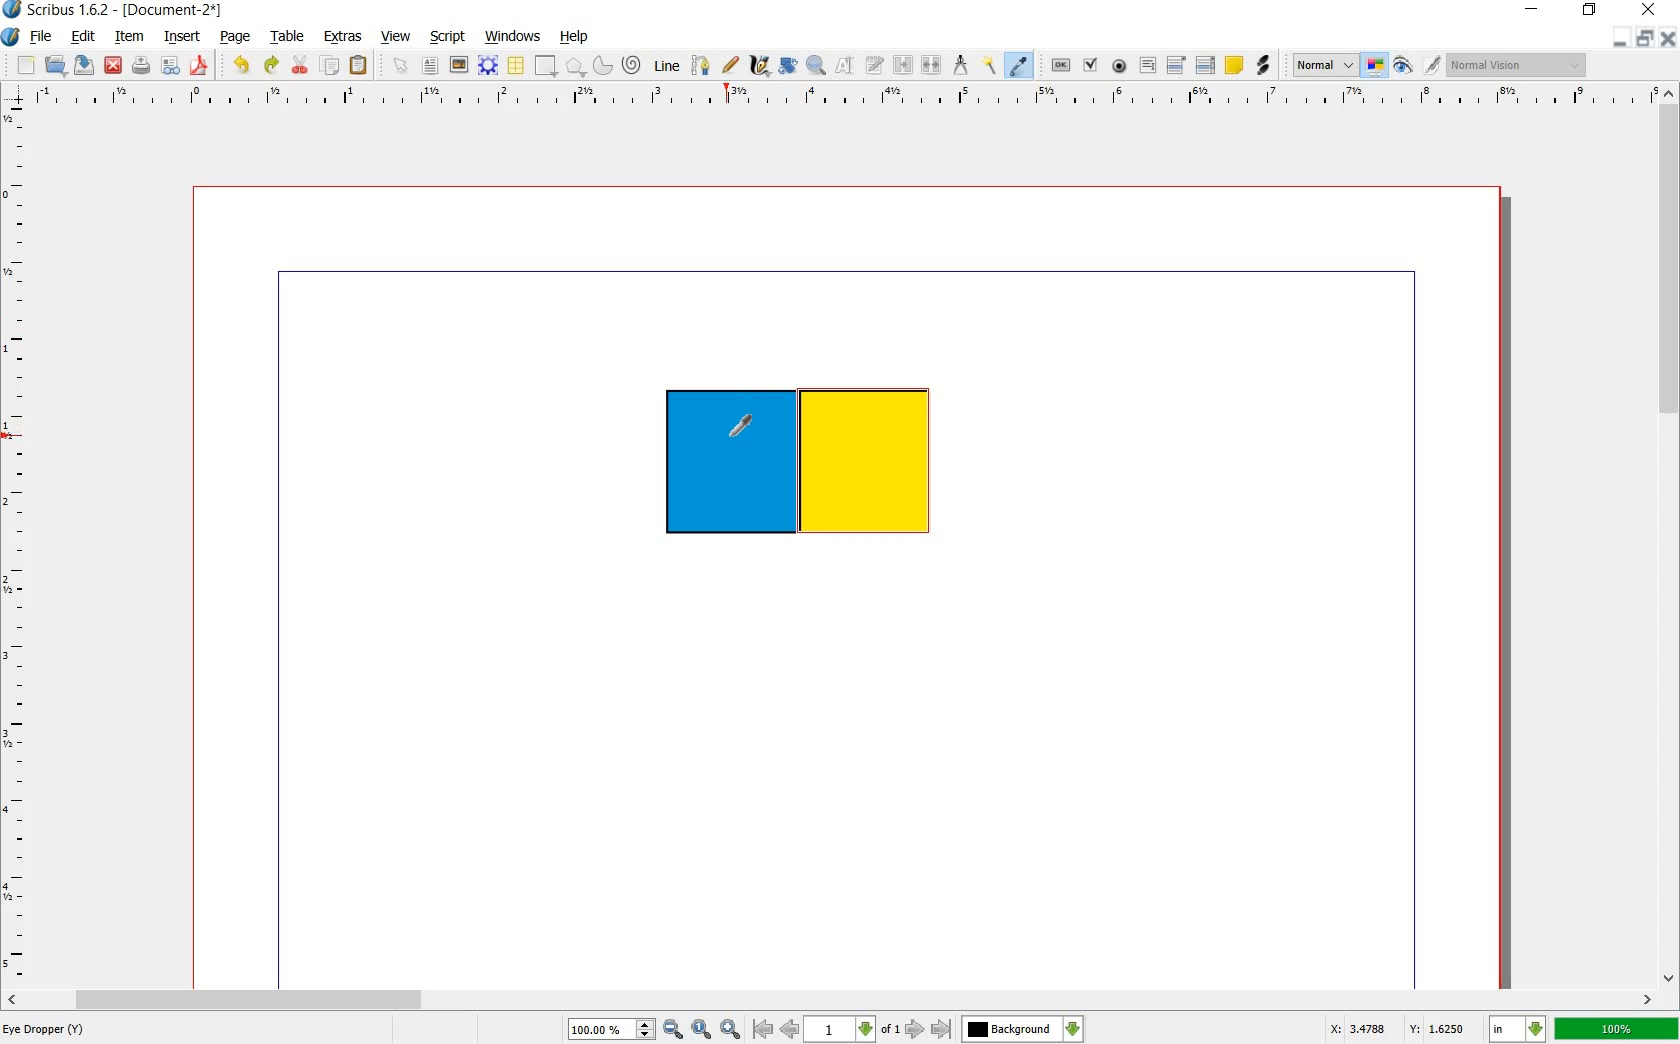 The height and width of the screenshot is (1044, 1680). I want to click on file, so click(40, 36).